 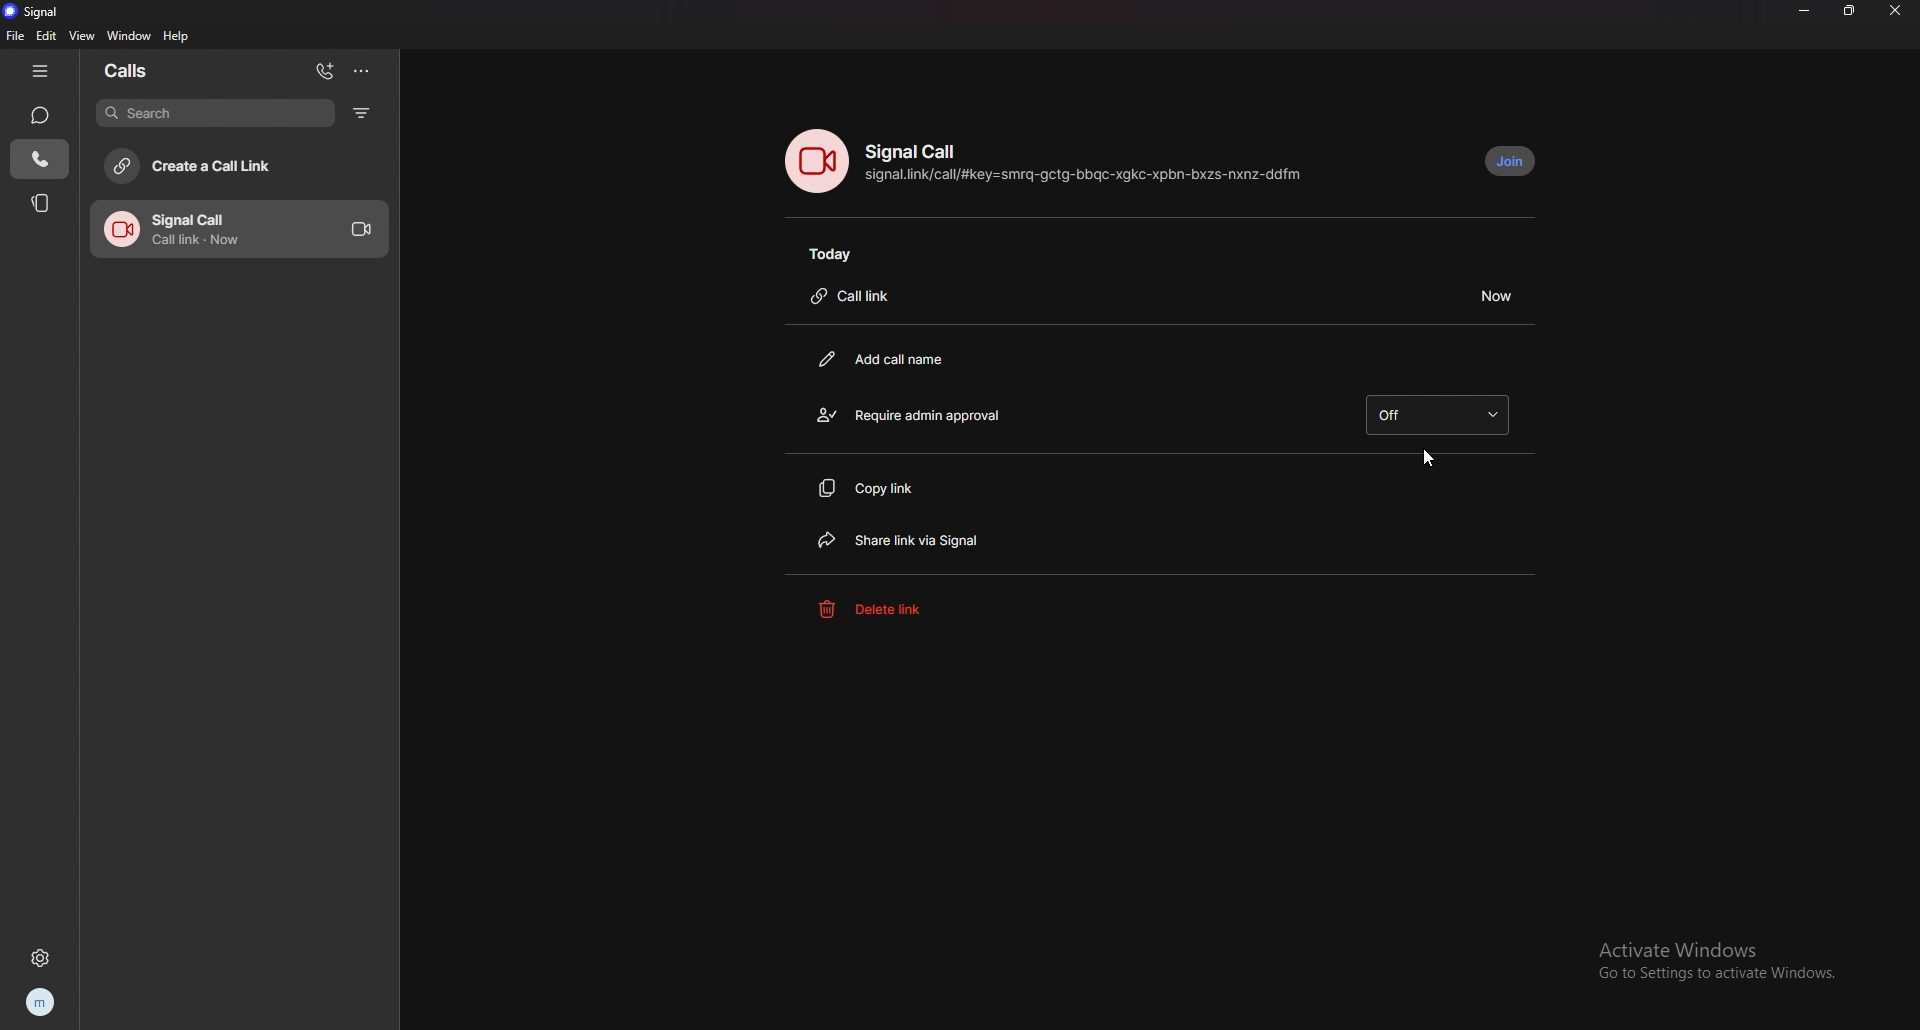 What do you see at coordinates (913, 151) in the screenshot?
I see `signal call` at bounding box center [913, 151].